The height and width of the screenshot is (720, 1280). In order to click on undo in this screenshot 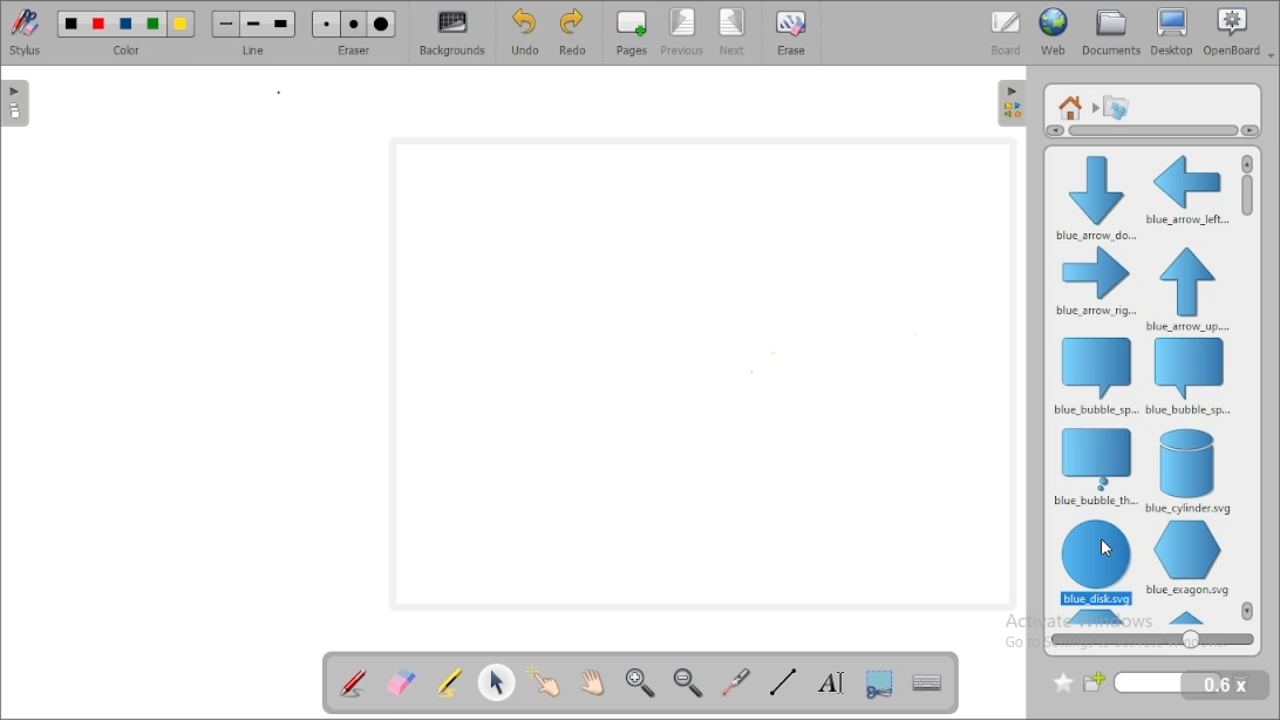, I will do `click(525, 32)`.